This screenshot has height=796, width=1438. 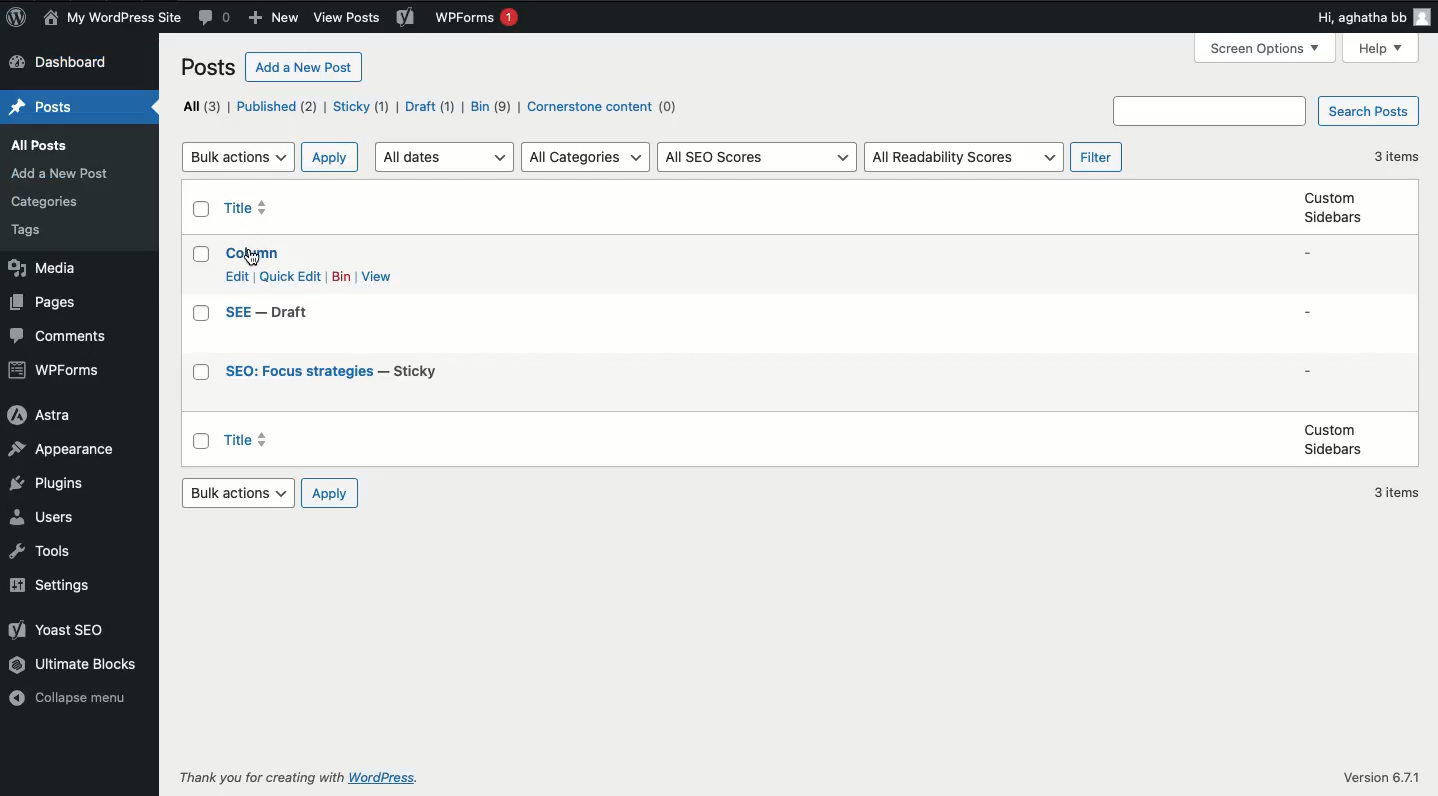 I want to click on All dates, so click(x=445, y=158).